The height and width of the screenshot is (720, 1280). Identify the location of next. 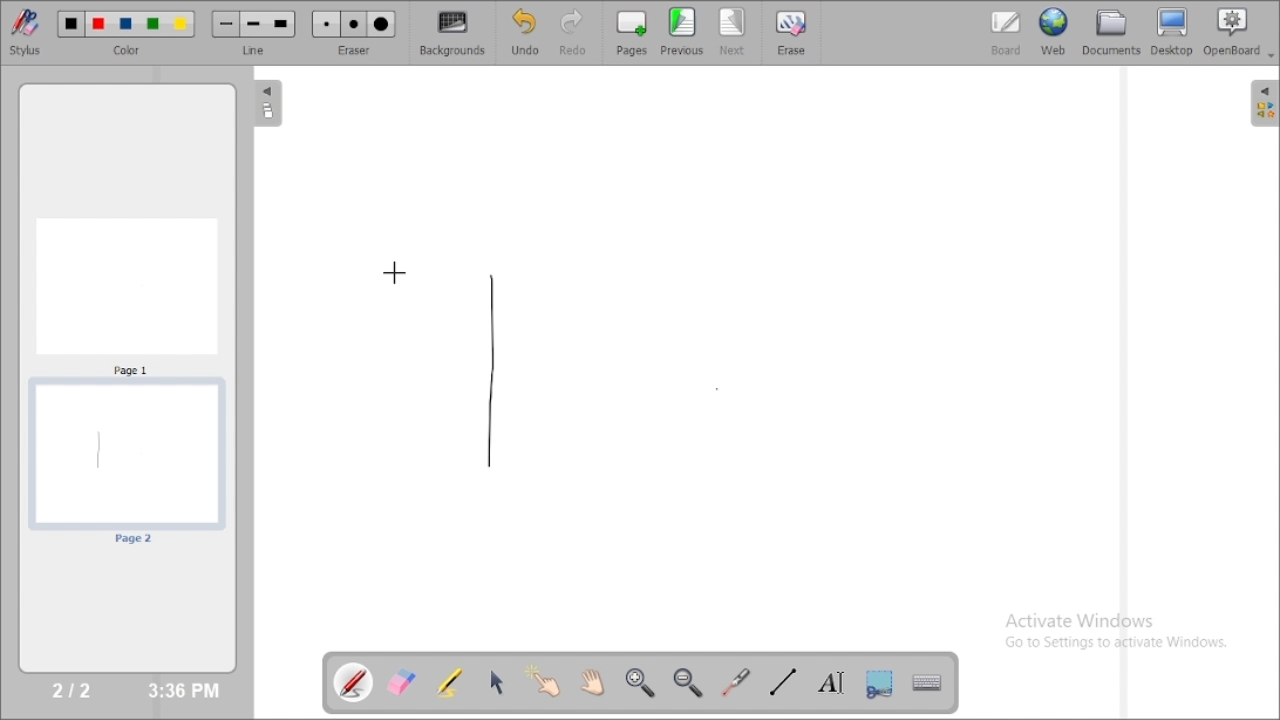
(733, 32).